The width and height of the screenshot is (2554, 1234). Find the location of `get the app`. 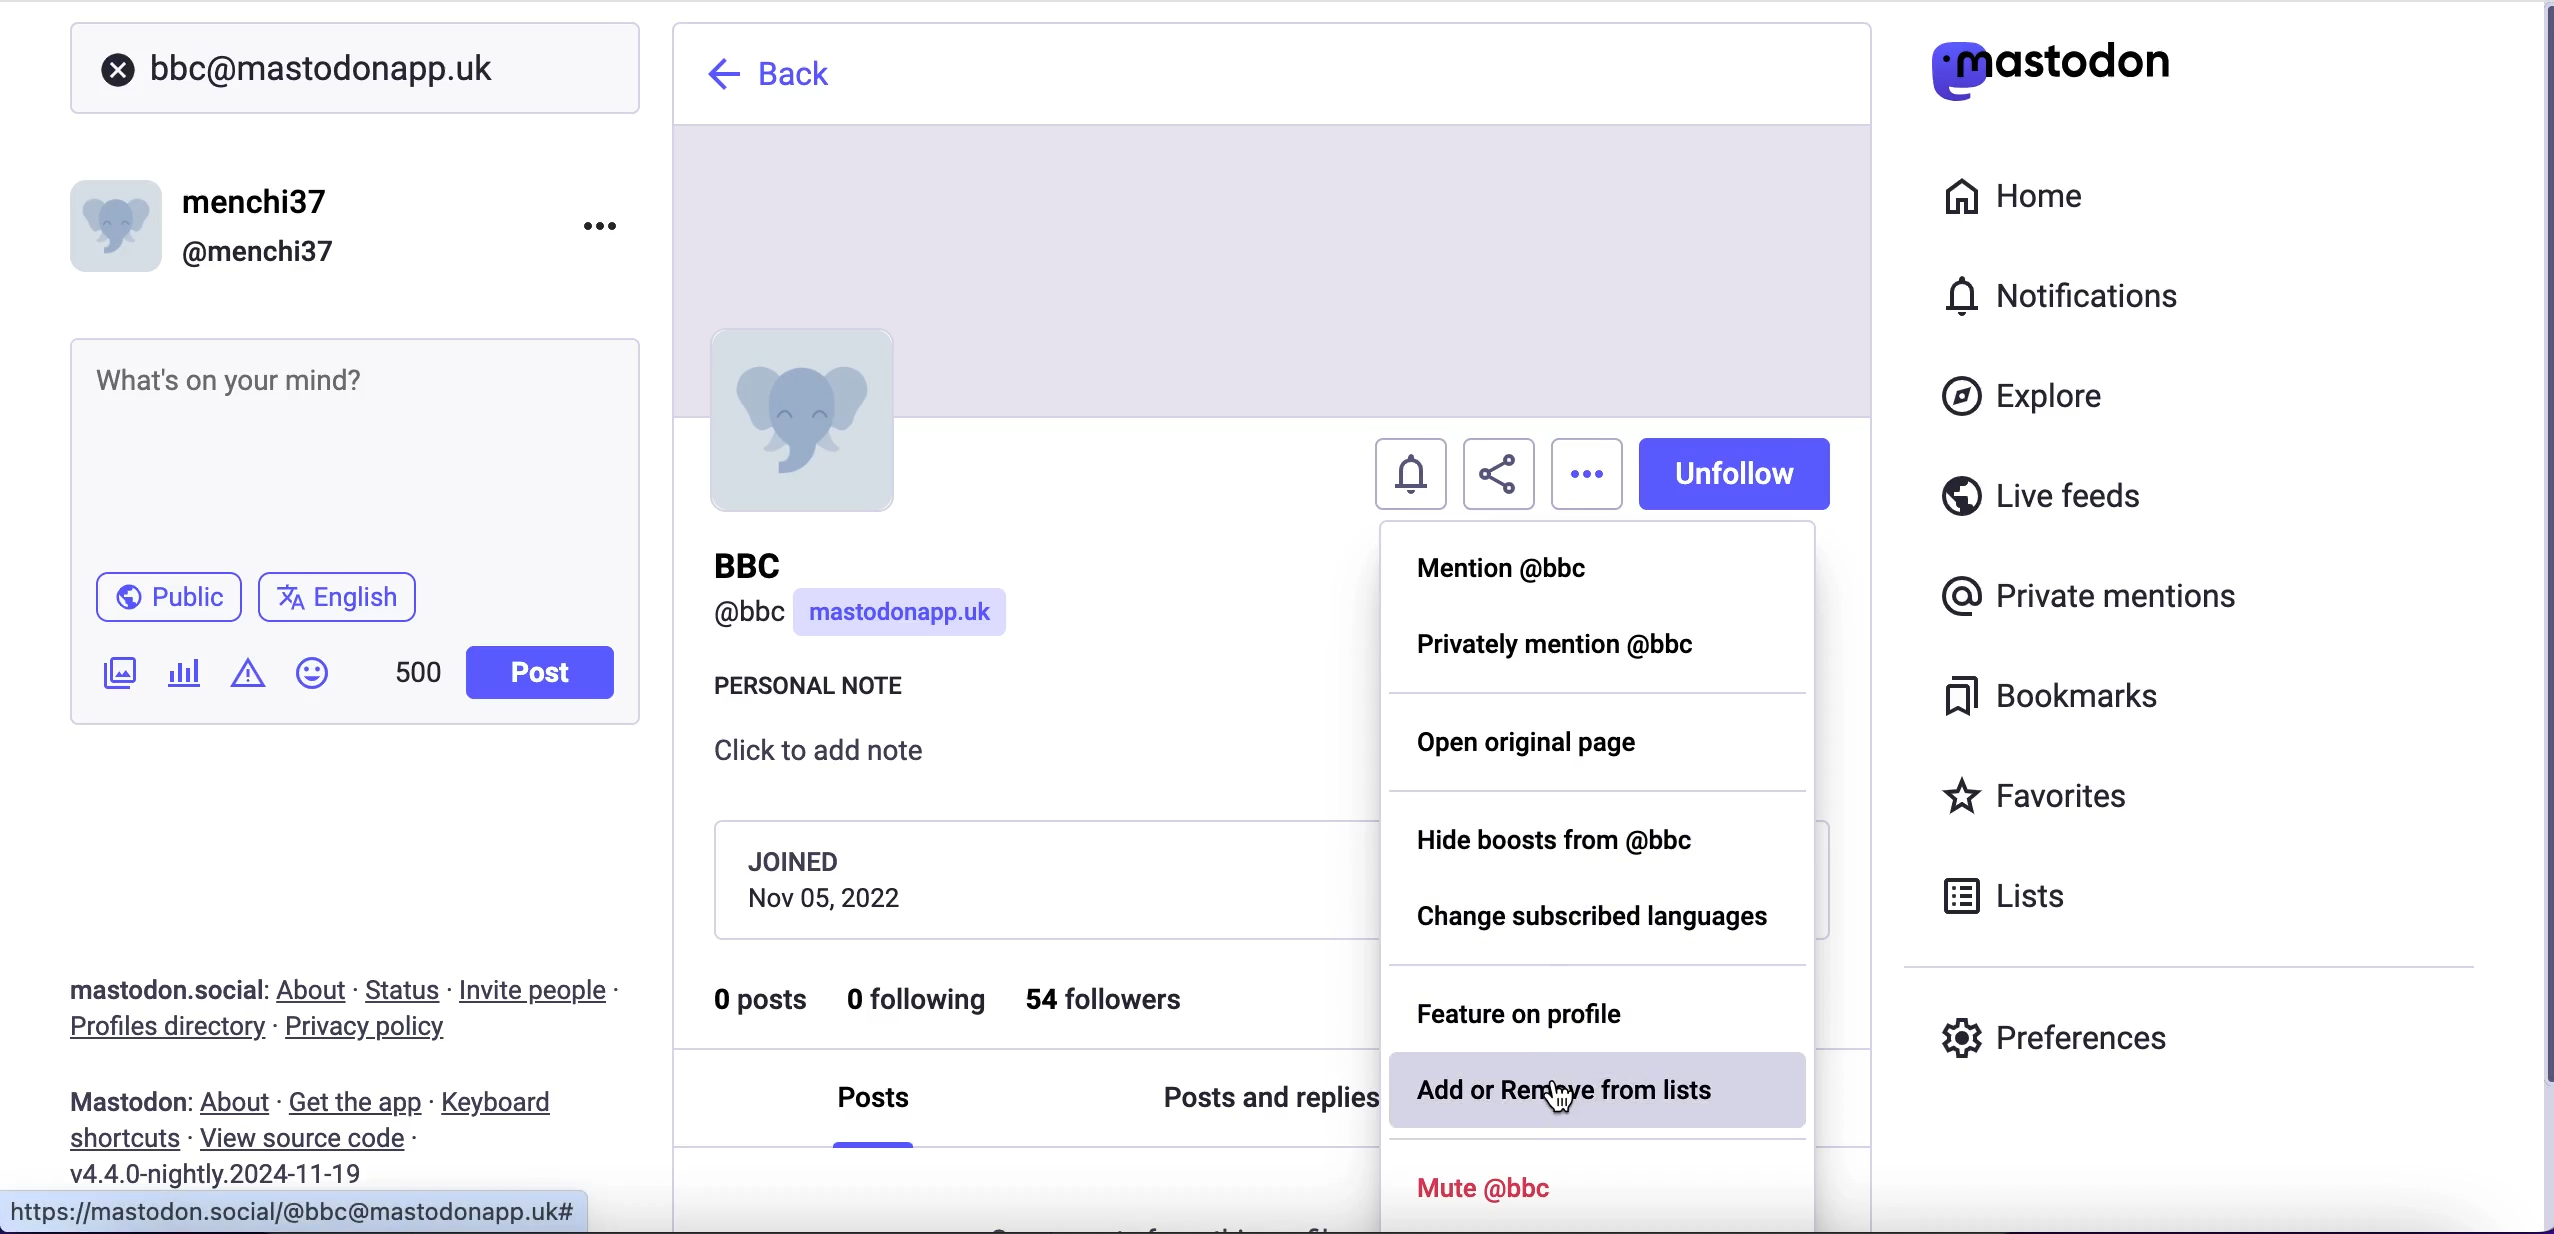

get the app is located at coordinates (353, 1102).